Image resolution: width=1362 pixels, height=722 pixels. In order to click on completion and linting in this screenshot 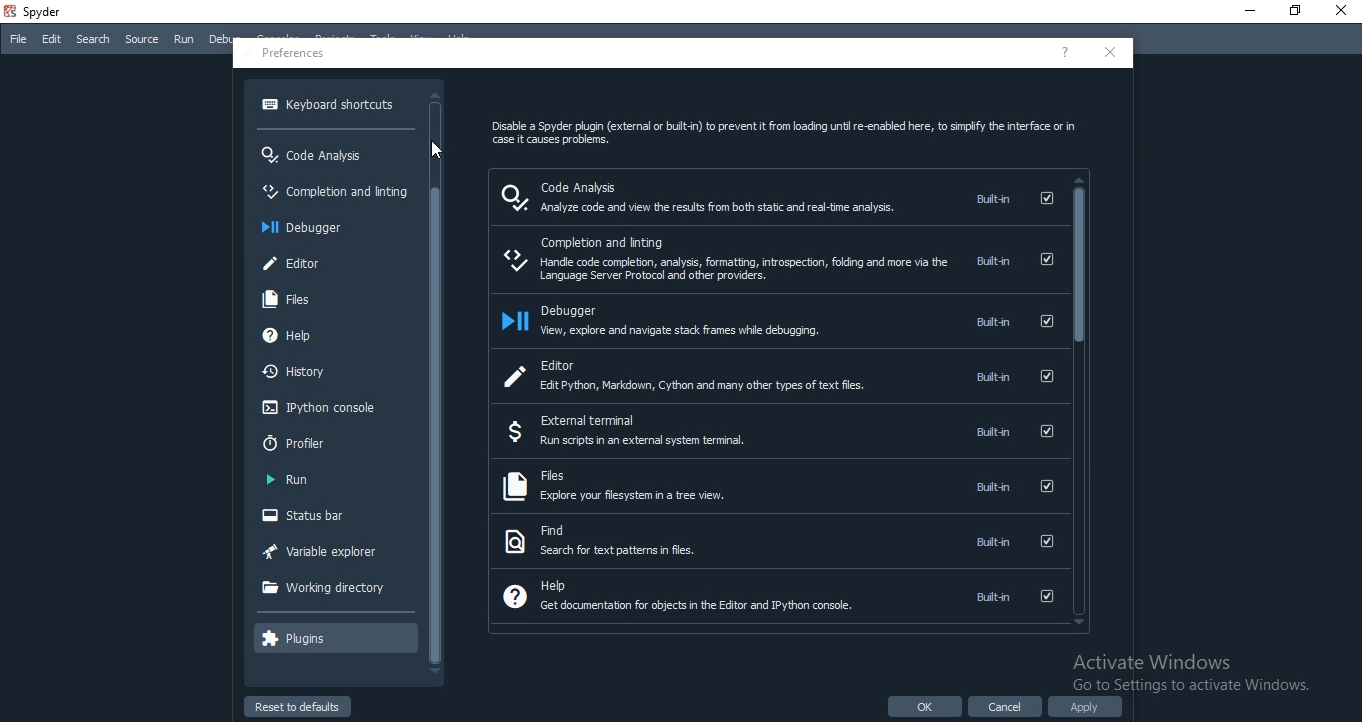, I will do `click(332, 192)`.